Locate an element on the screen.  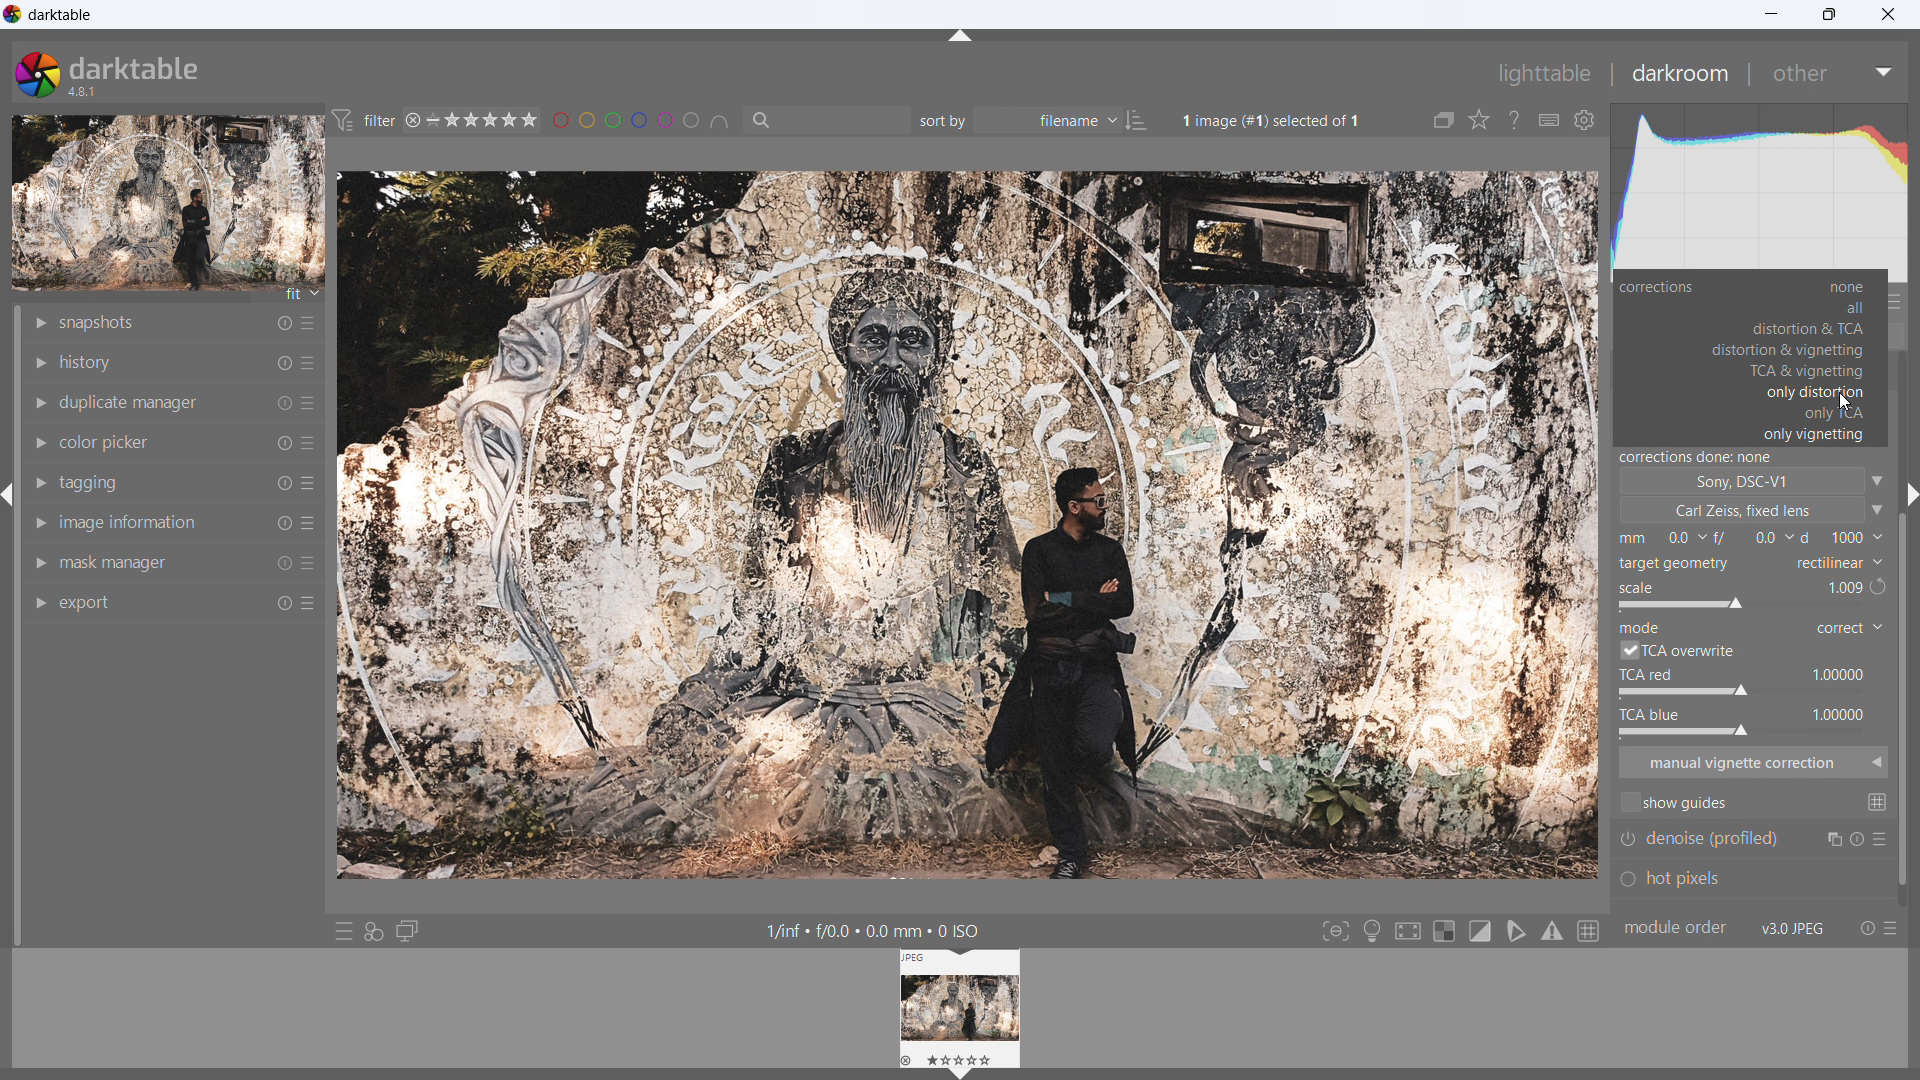
show module is located at coordinates (39, 360).